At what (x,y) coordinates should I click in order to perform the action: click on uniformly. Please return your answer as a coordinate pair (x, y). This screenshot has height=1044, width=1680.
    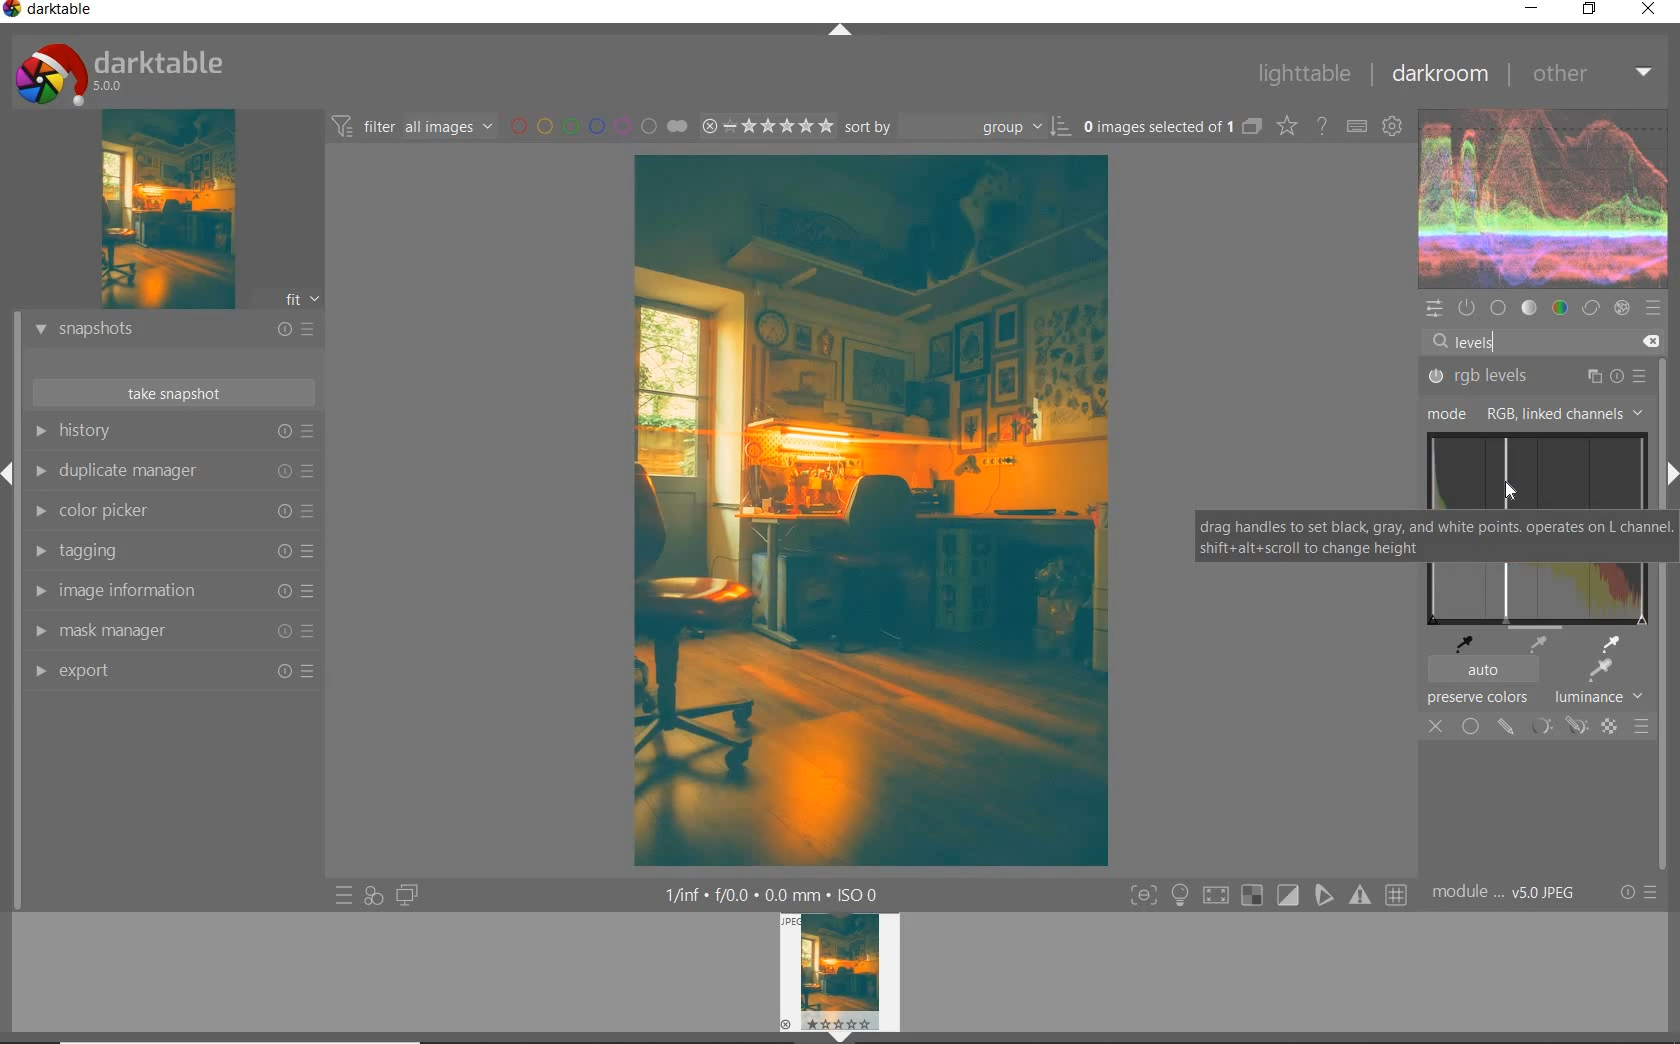
    Looking at the image, I should click on (1470, 726).